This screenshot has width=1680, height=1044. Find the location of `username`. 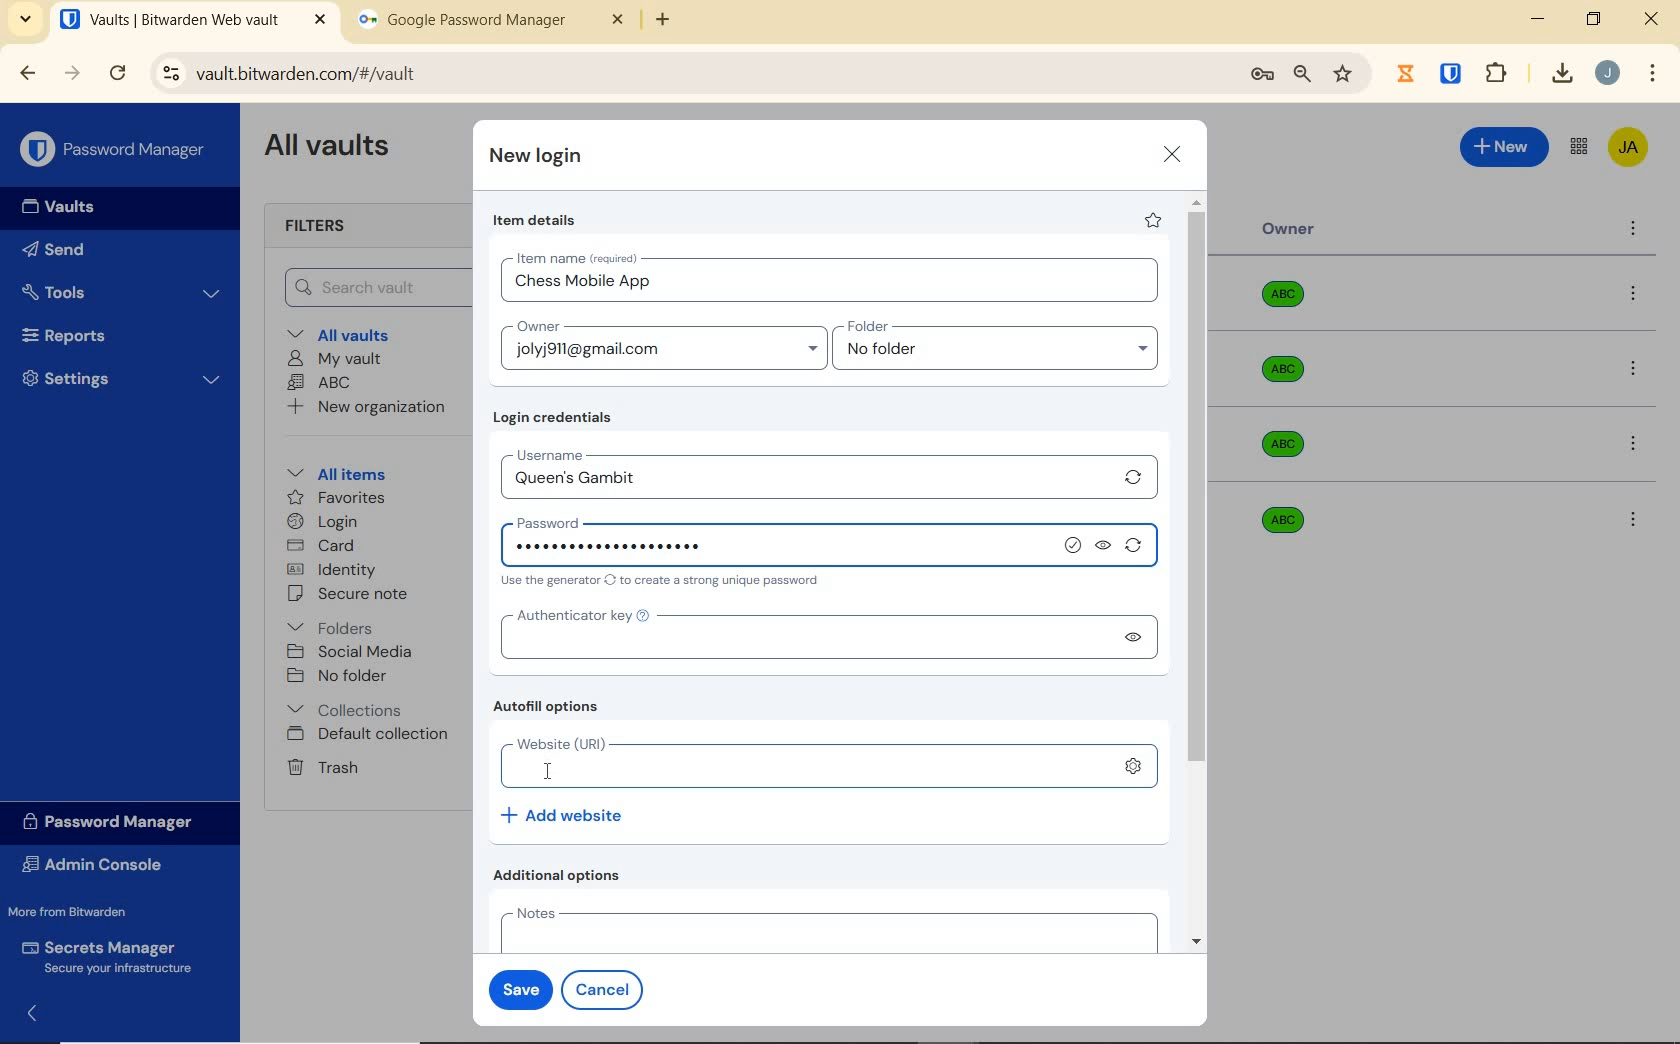

username is located at coordinates (606, 452).